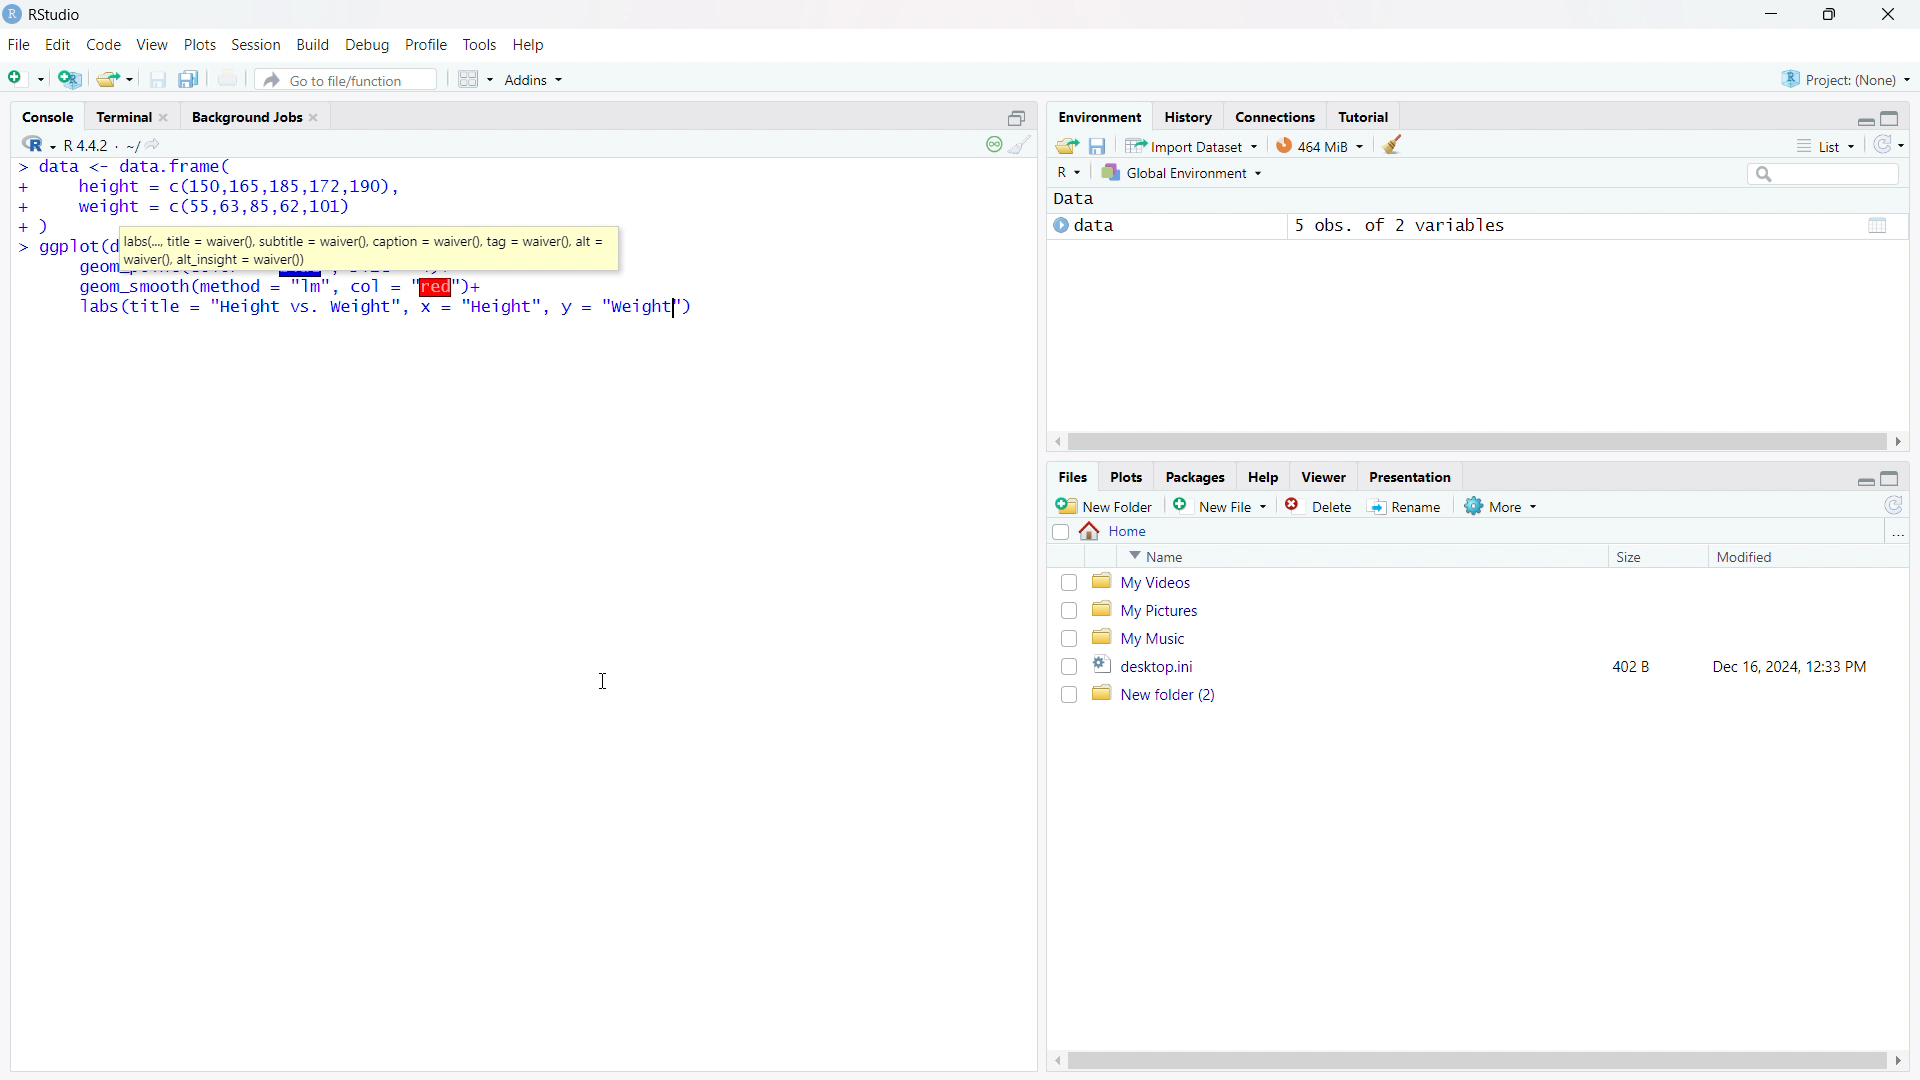 The image size is (1920, 1080). Describe the element at coordinates (1068, 639) in the screenshot. I see `select individual entries` at that location.